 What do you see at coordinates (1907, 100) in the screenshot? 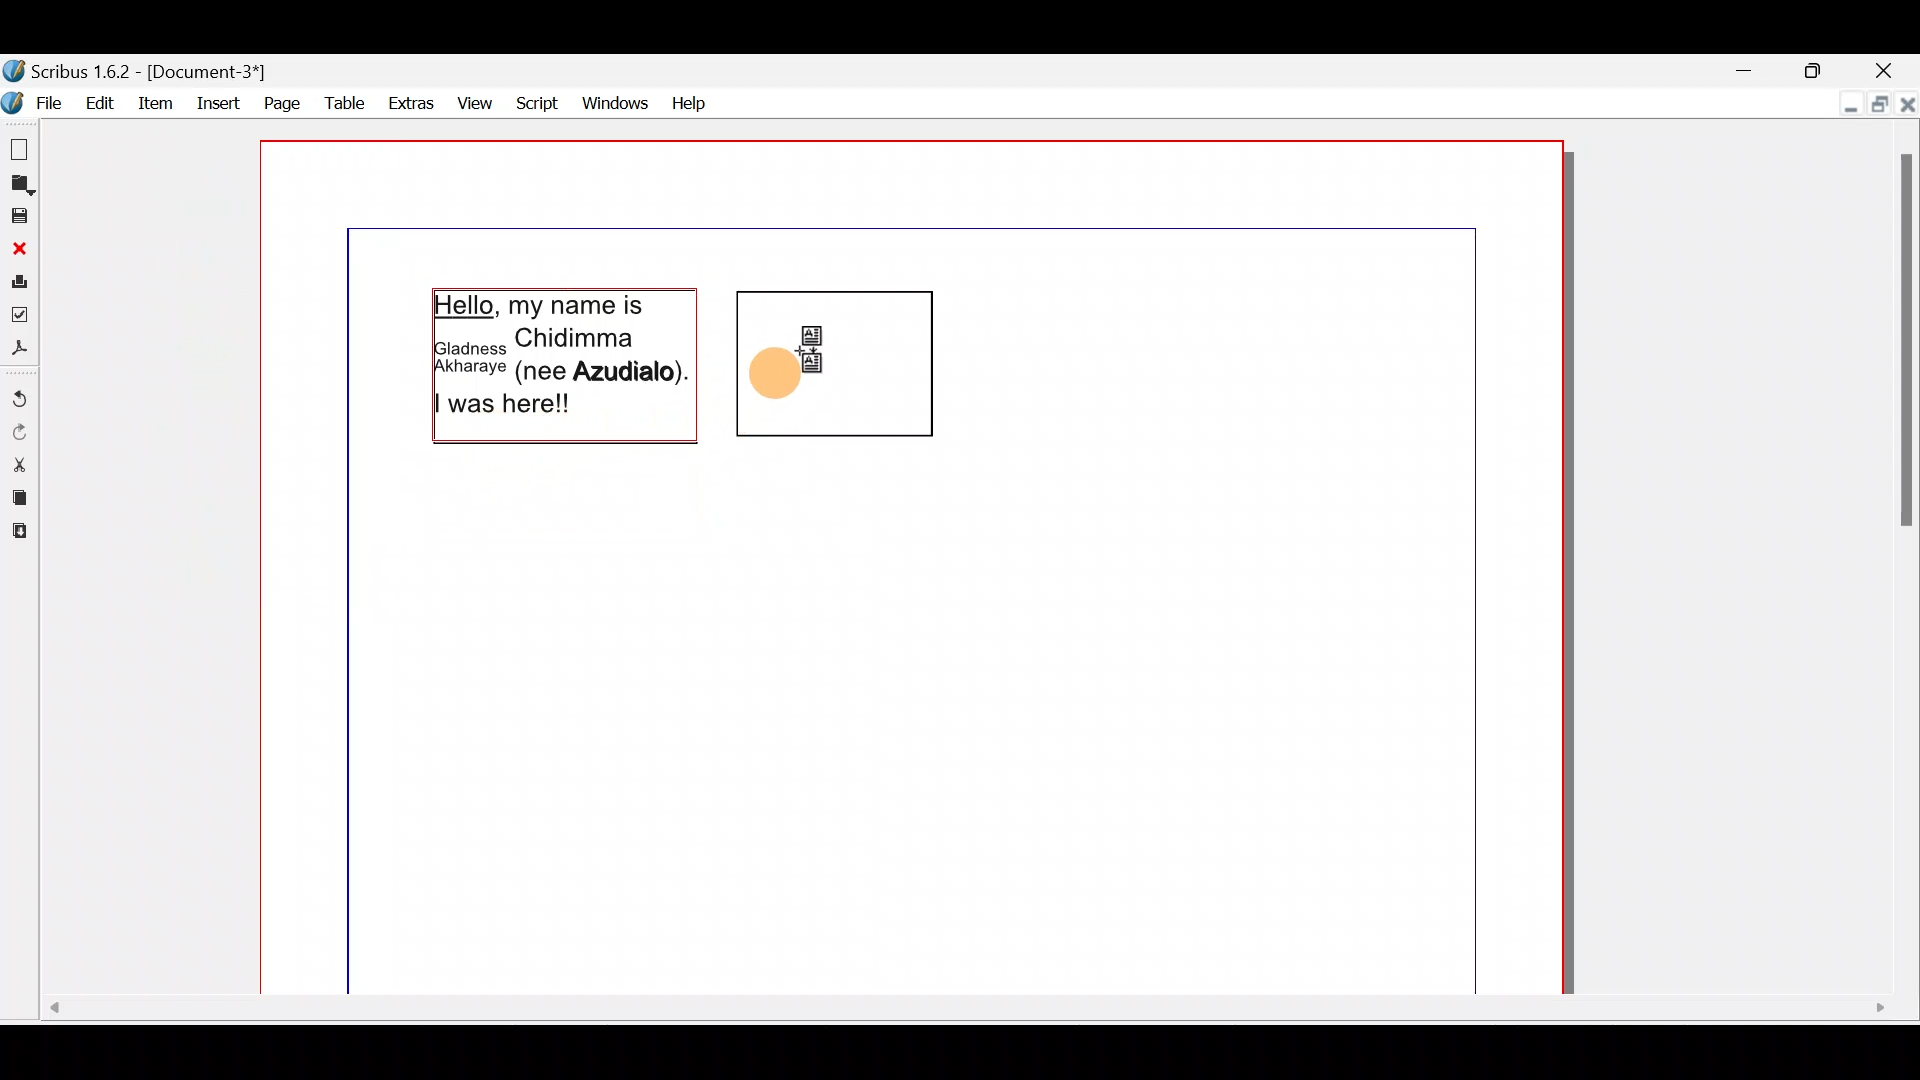
I see `Close` at bounding box center [1907, 100].